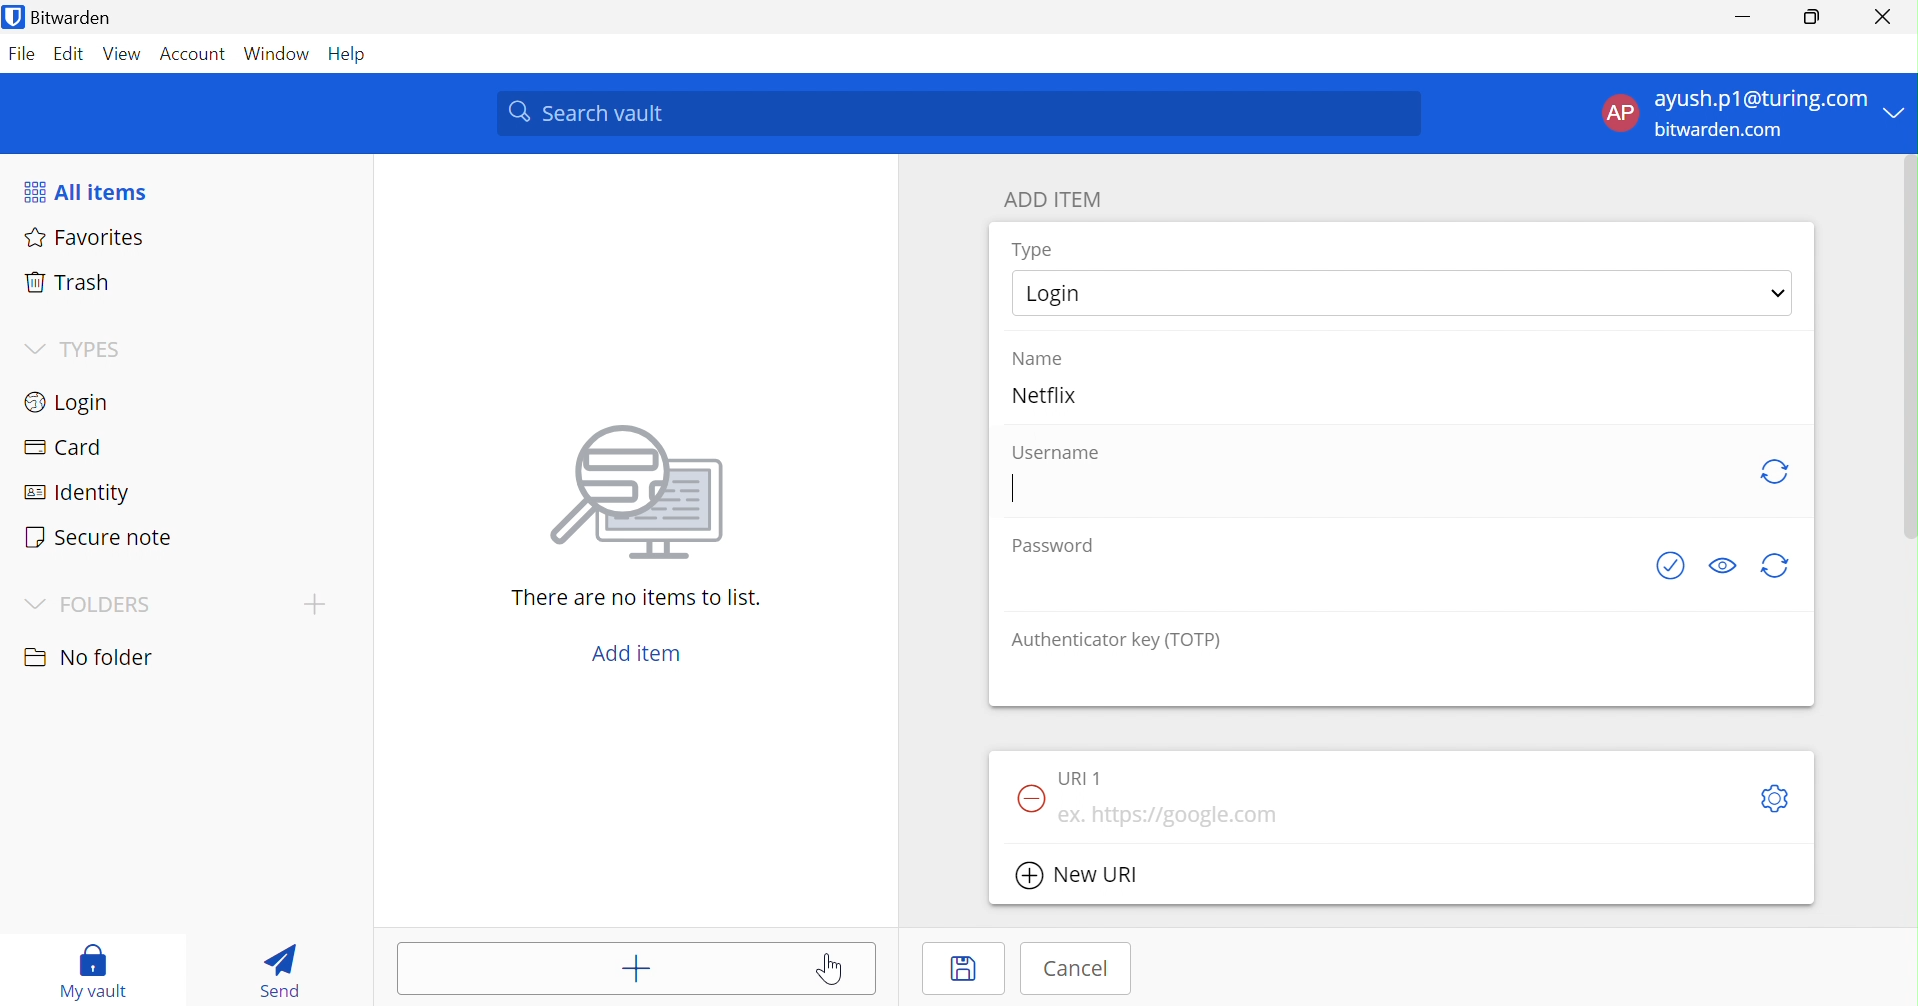 This screenshot has height=1006, width=1918. Describe the element at coordinates (956, 112) in the screenshot. I see `Search vault` at that location.